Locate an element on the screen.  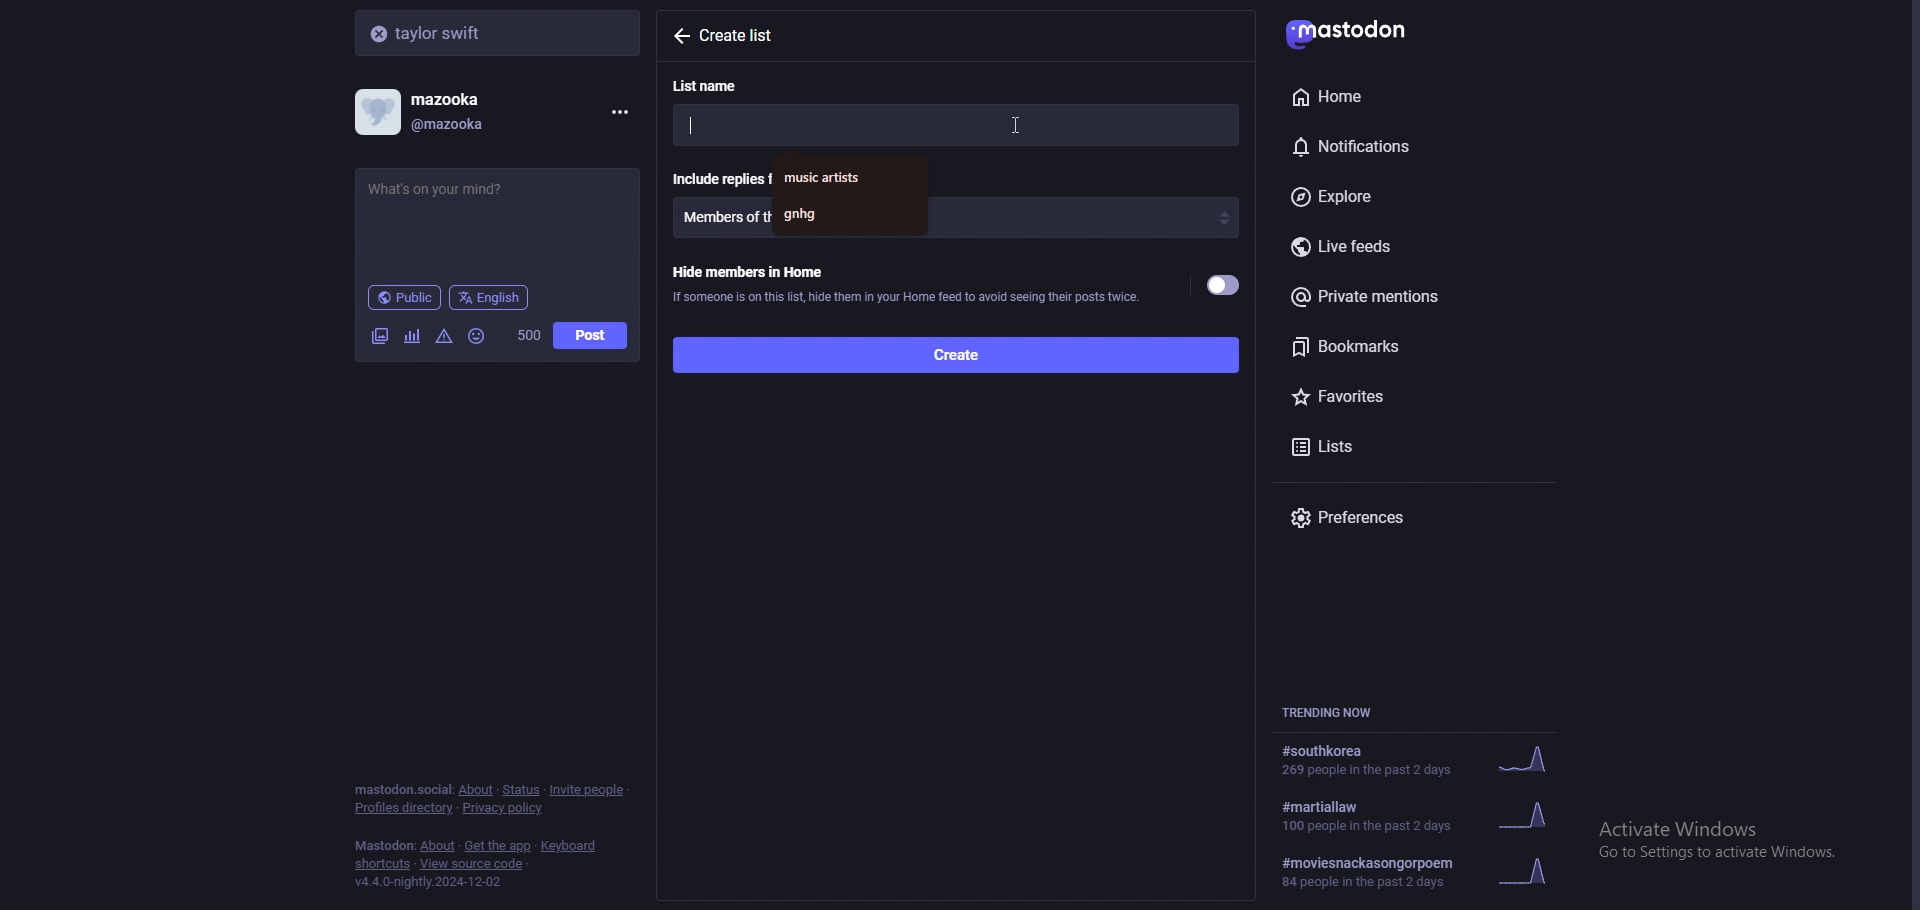
keyboard is located at coordinates (571, 846).